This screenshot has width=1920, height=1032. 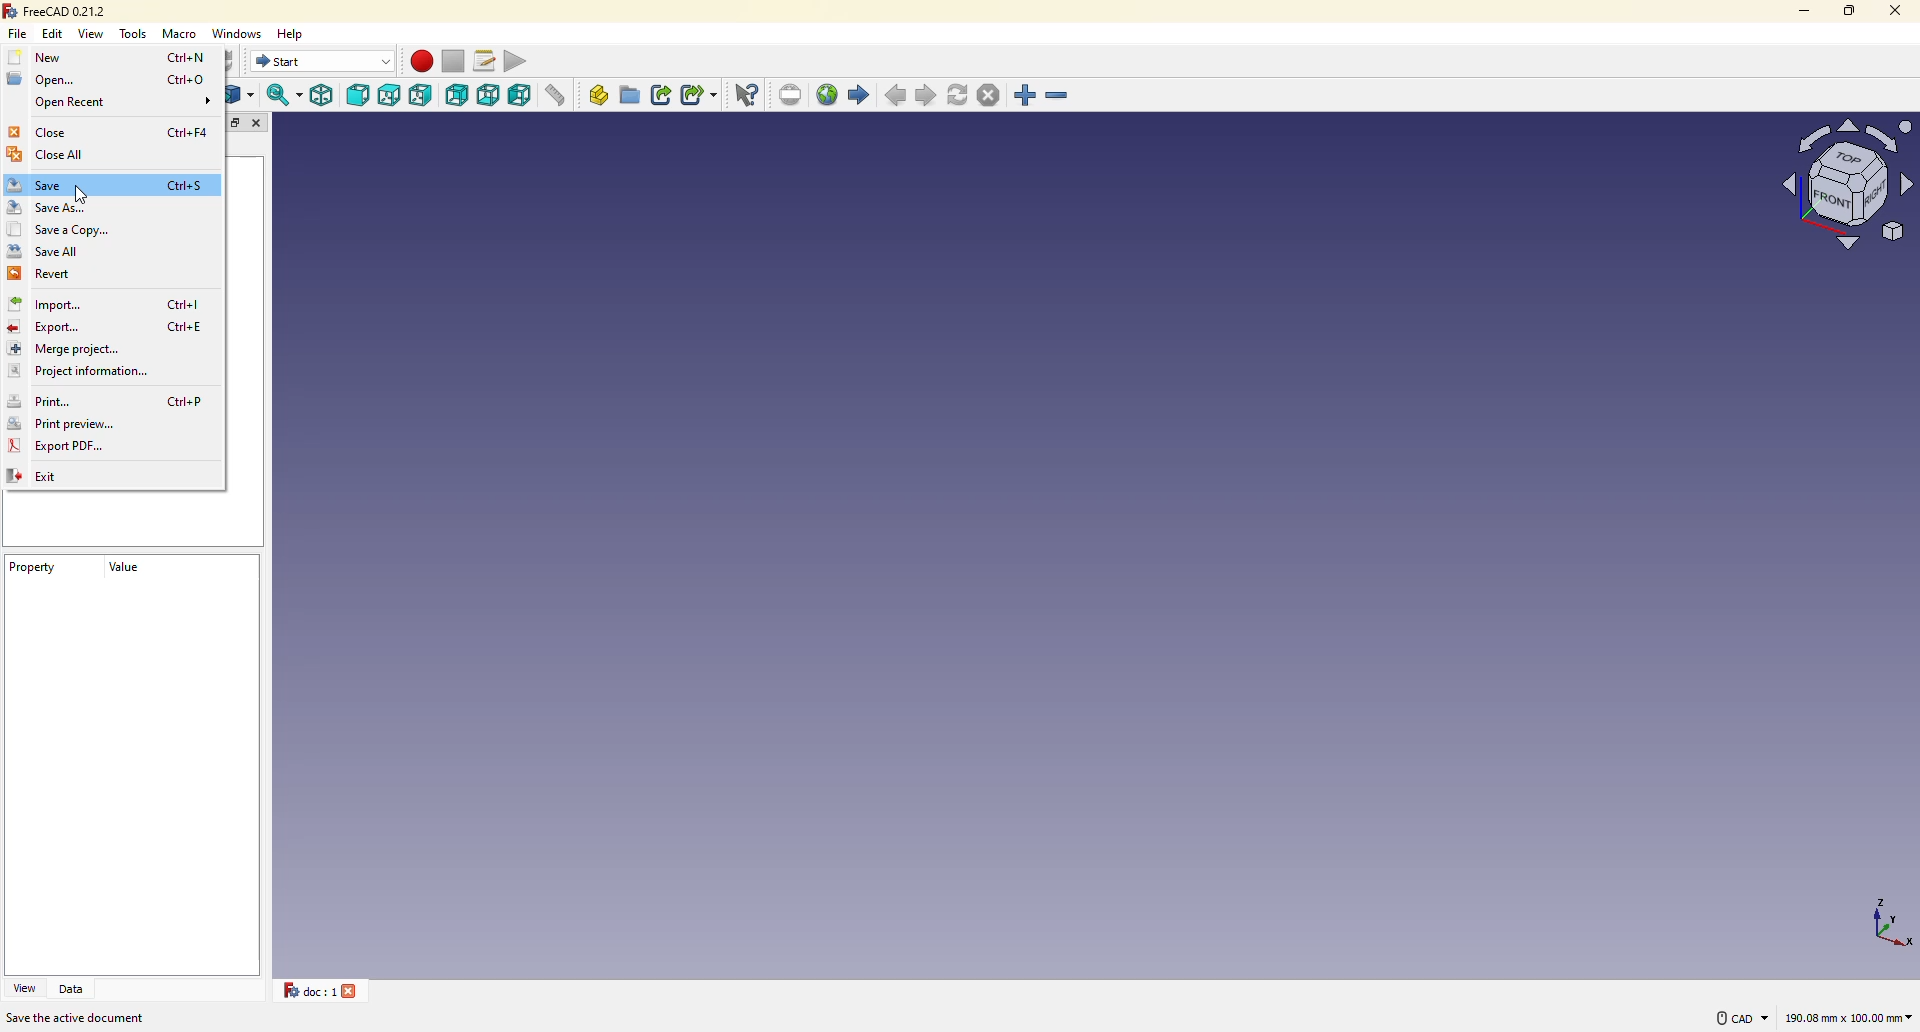 What do you see at coordinates (55, 33) in the screenshot?
I see `edit` at bounding box center [55, 33].